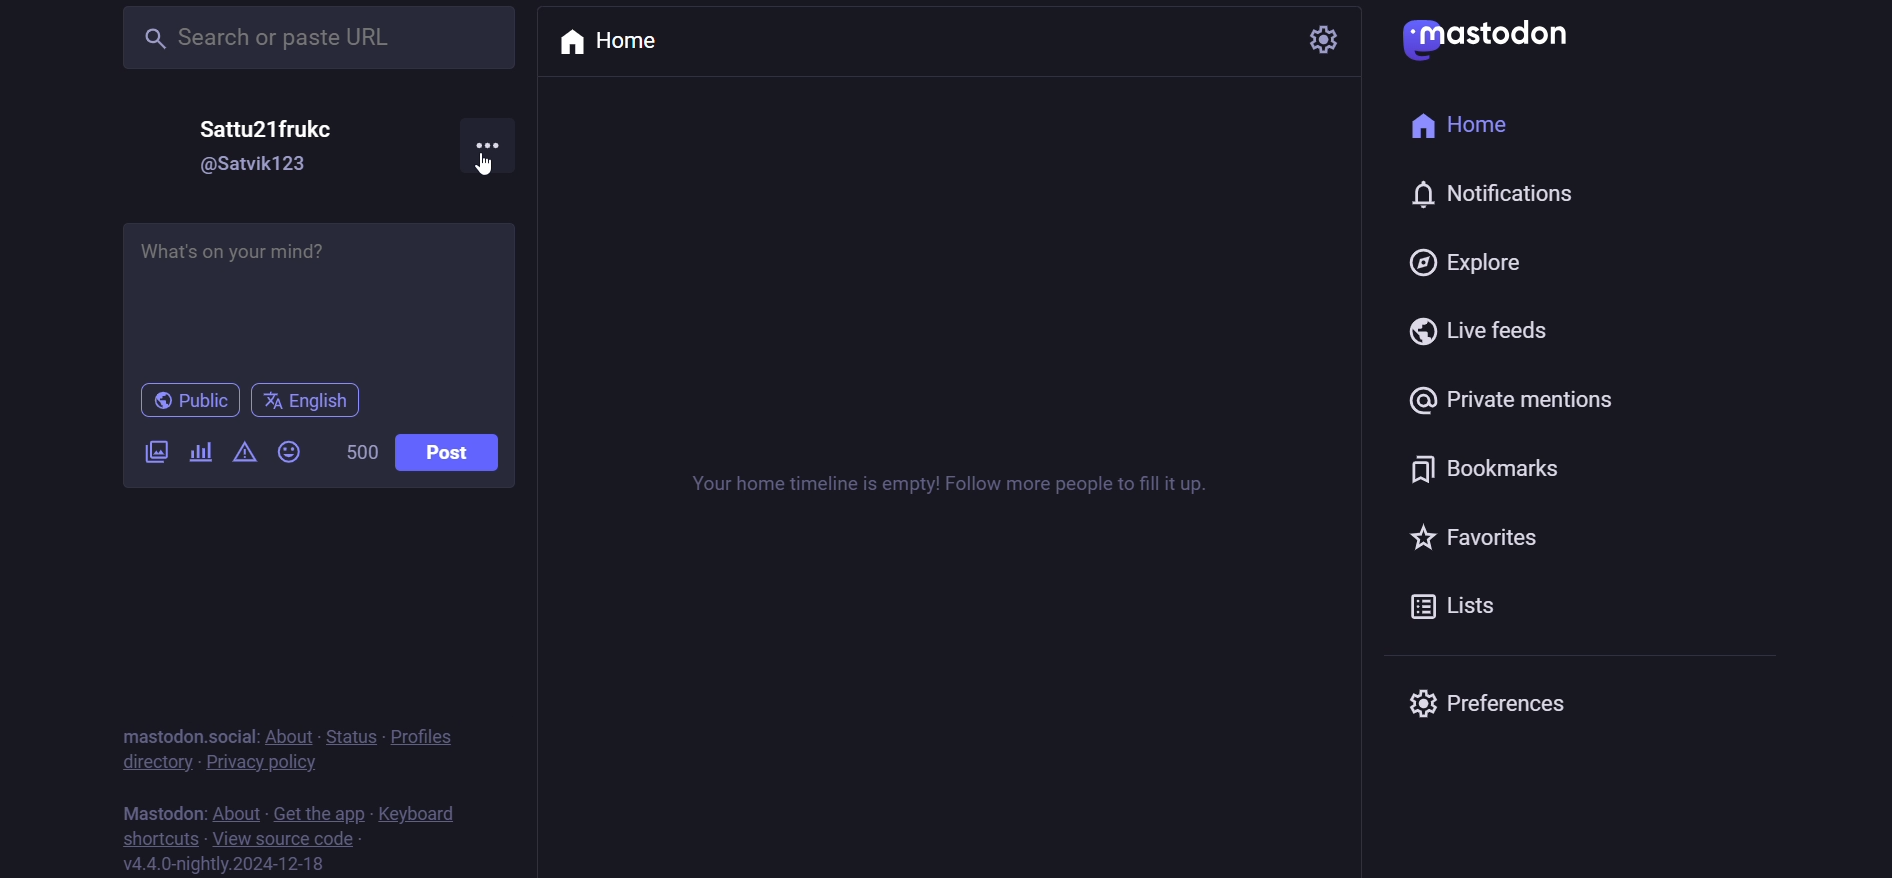 The image size is (1892, 878). What do you see at coordinates (1484, 334) in the screenshot?
I see `live feed` at bounding box center [1484, 334].